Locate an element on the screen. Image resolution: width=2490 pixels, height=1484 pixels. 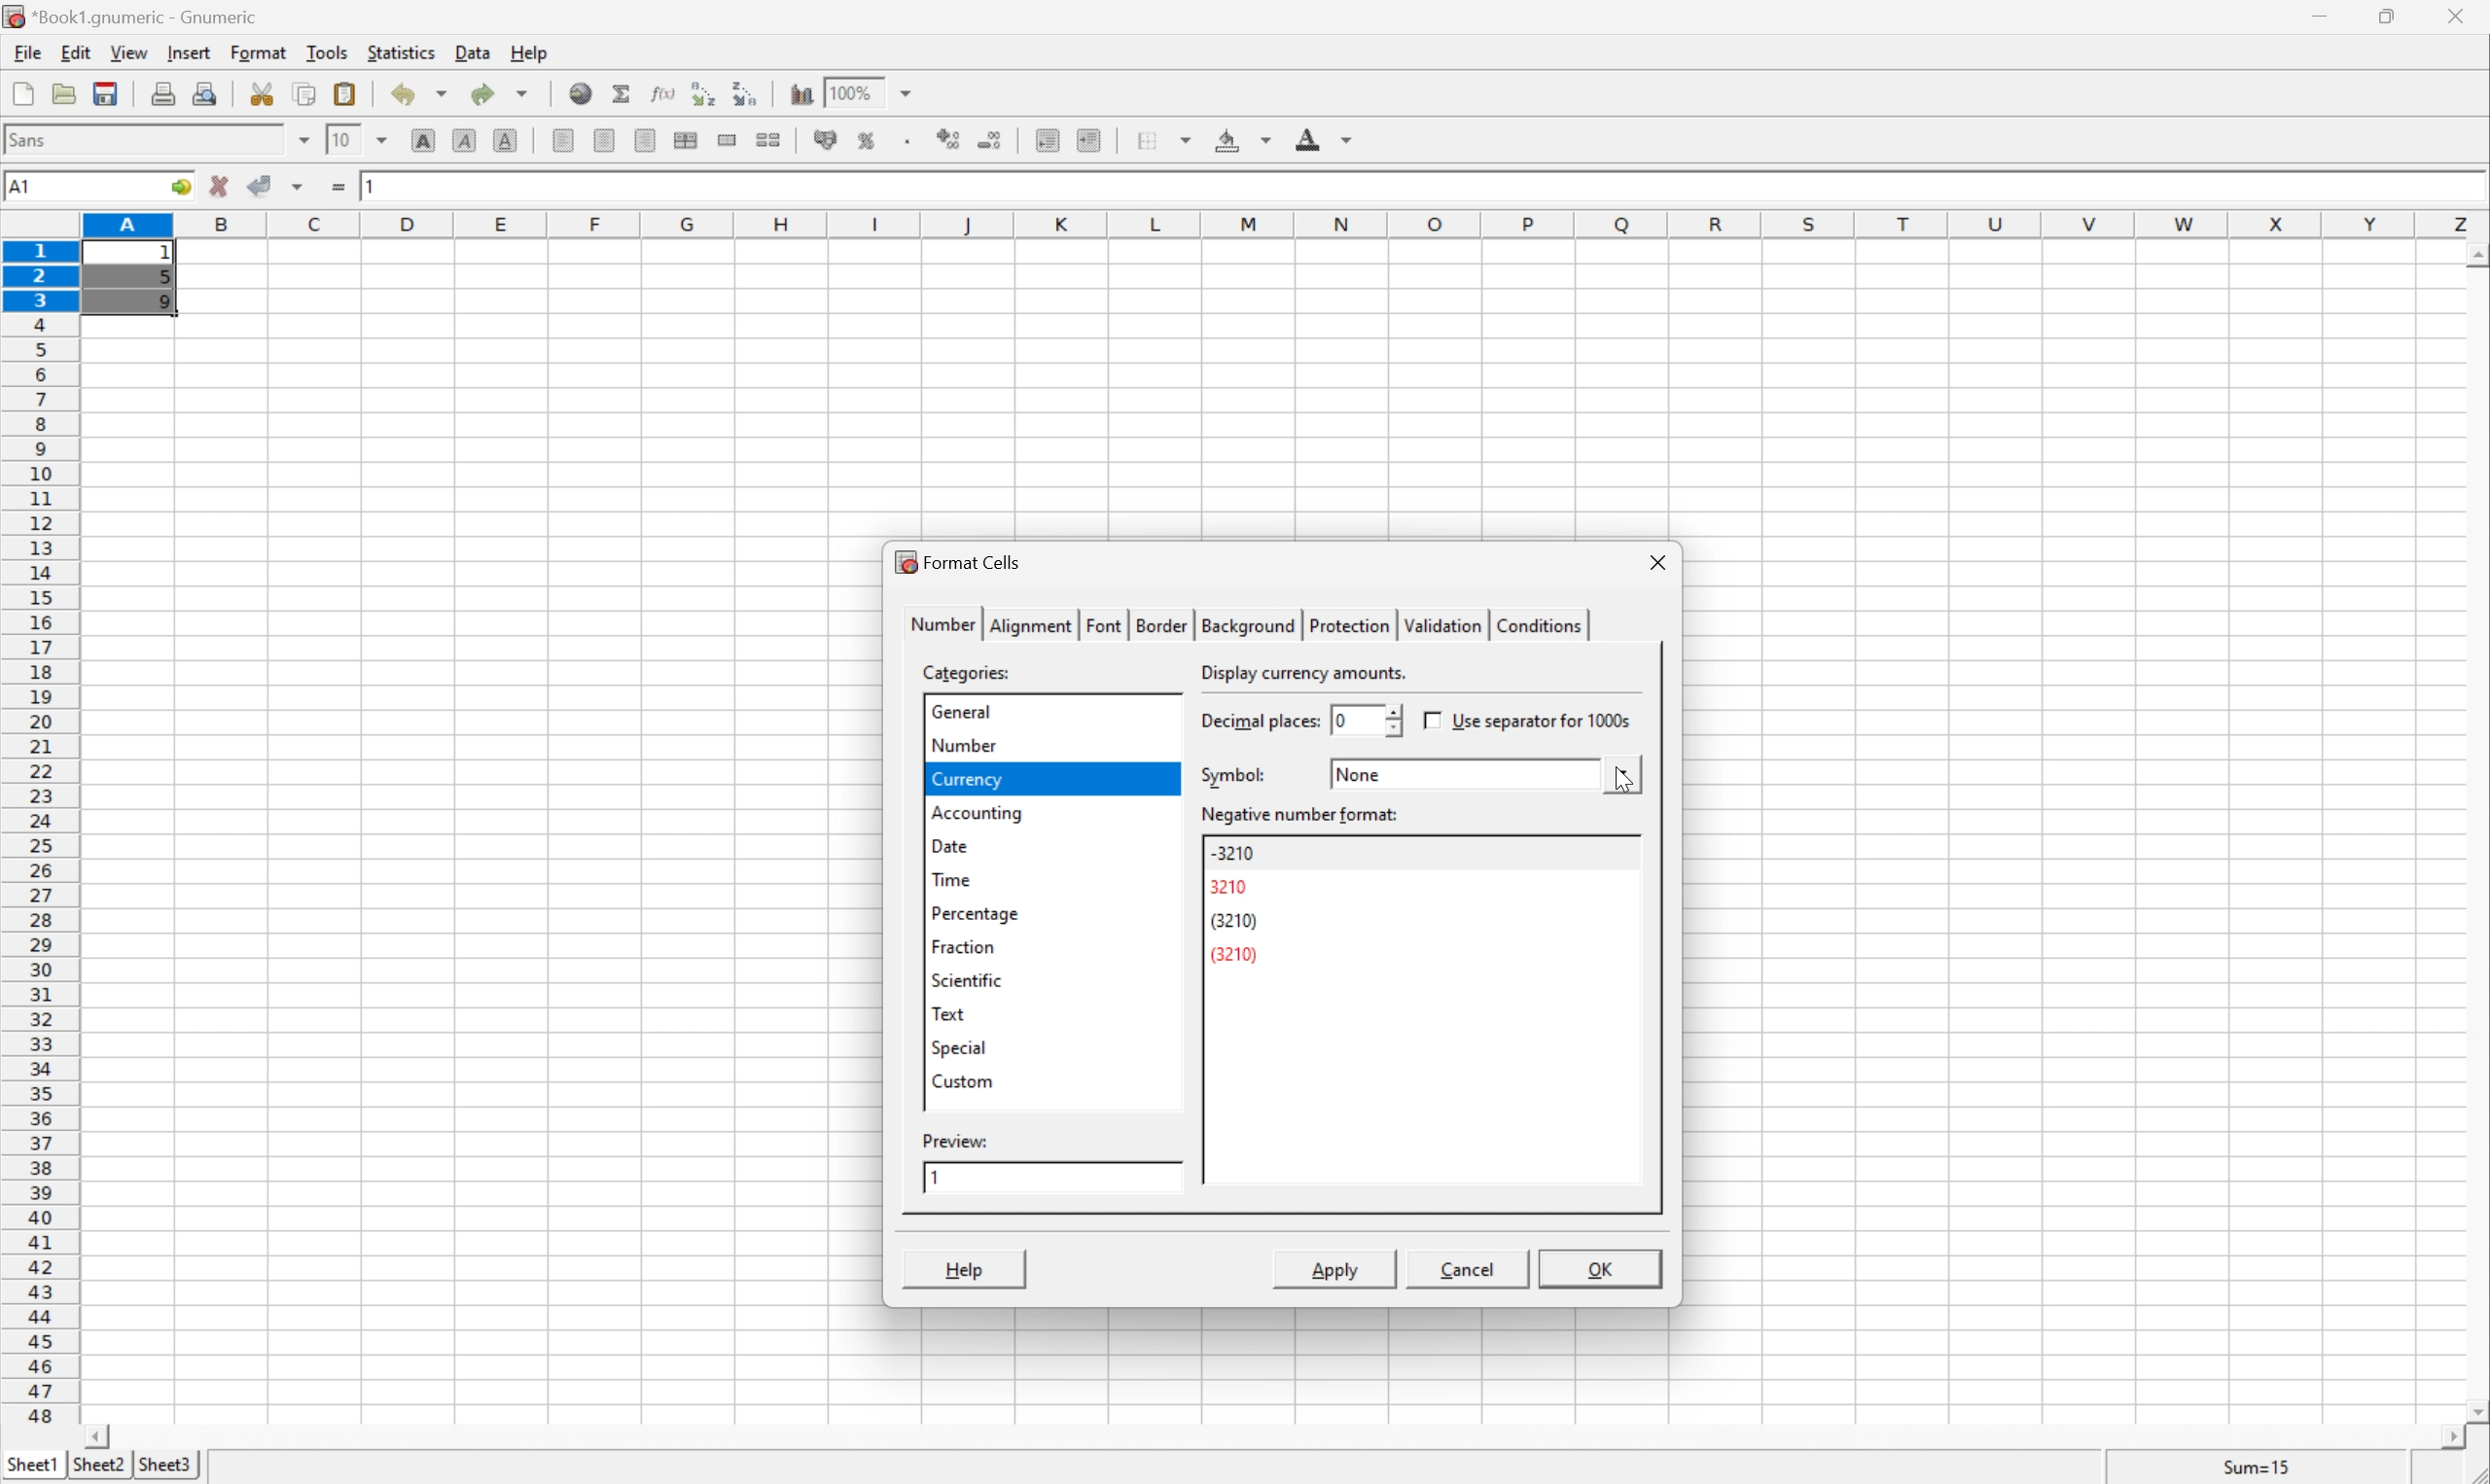
background is located at coordinates (1244, 138).